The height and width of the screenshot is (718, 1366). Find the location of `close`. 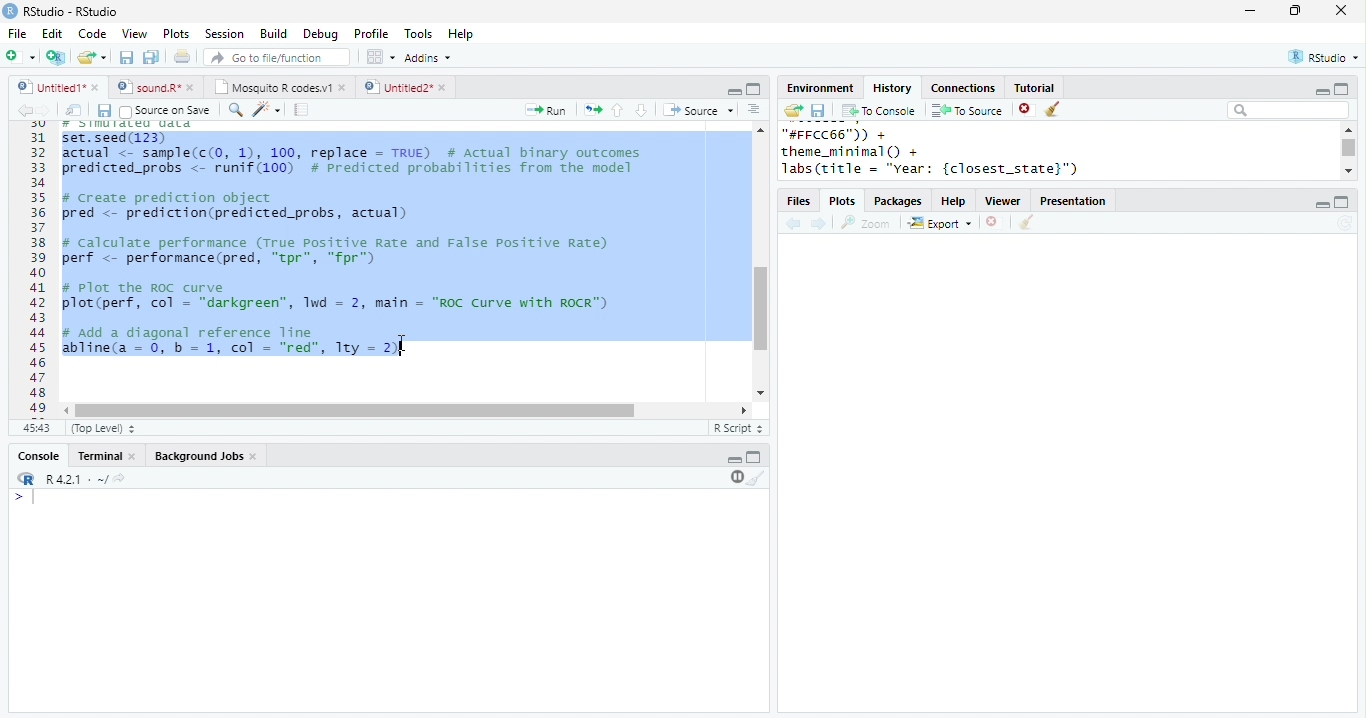

close is located at coordinates (256, 457).